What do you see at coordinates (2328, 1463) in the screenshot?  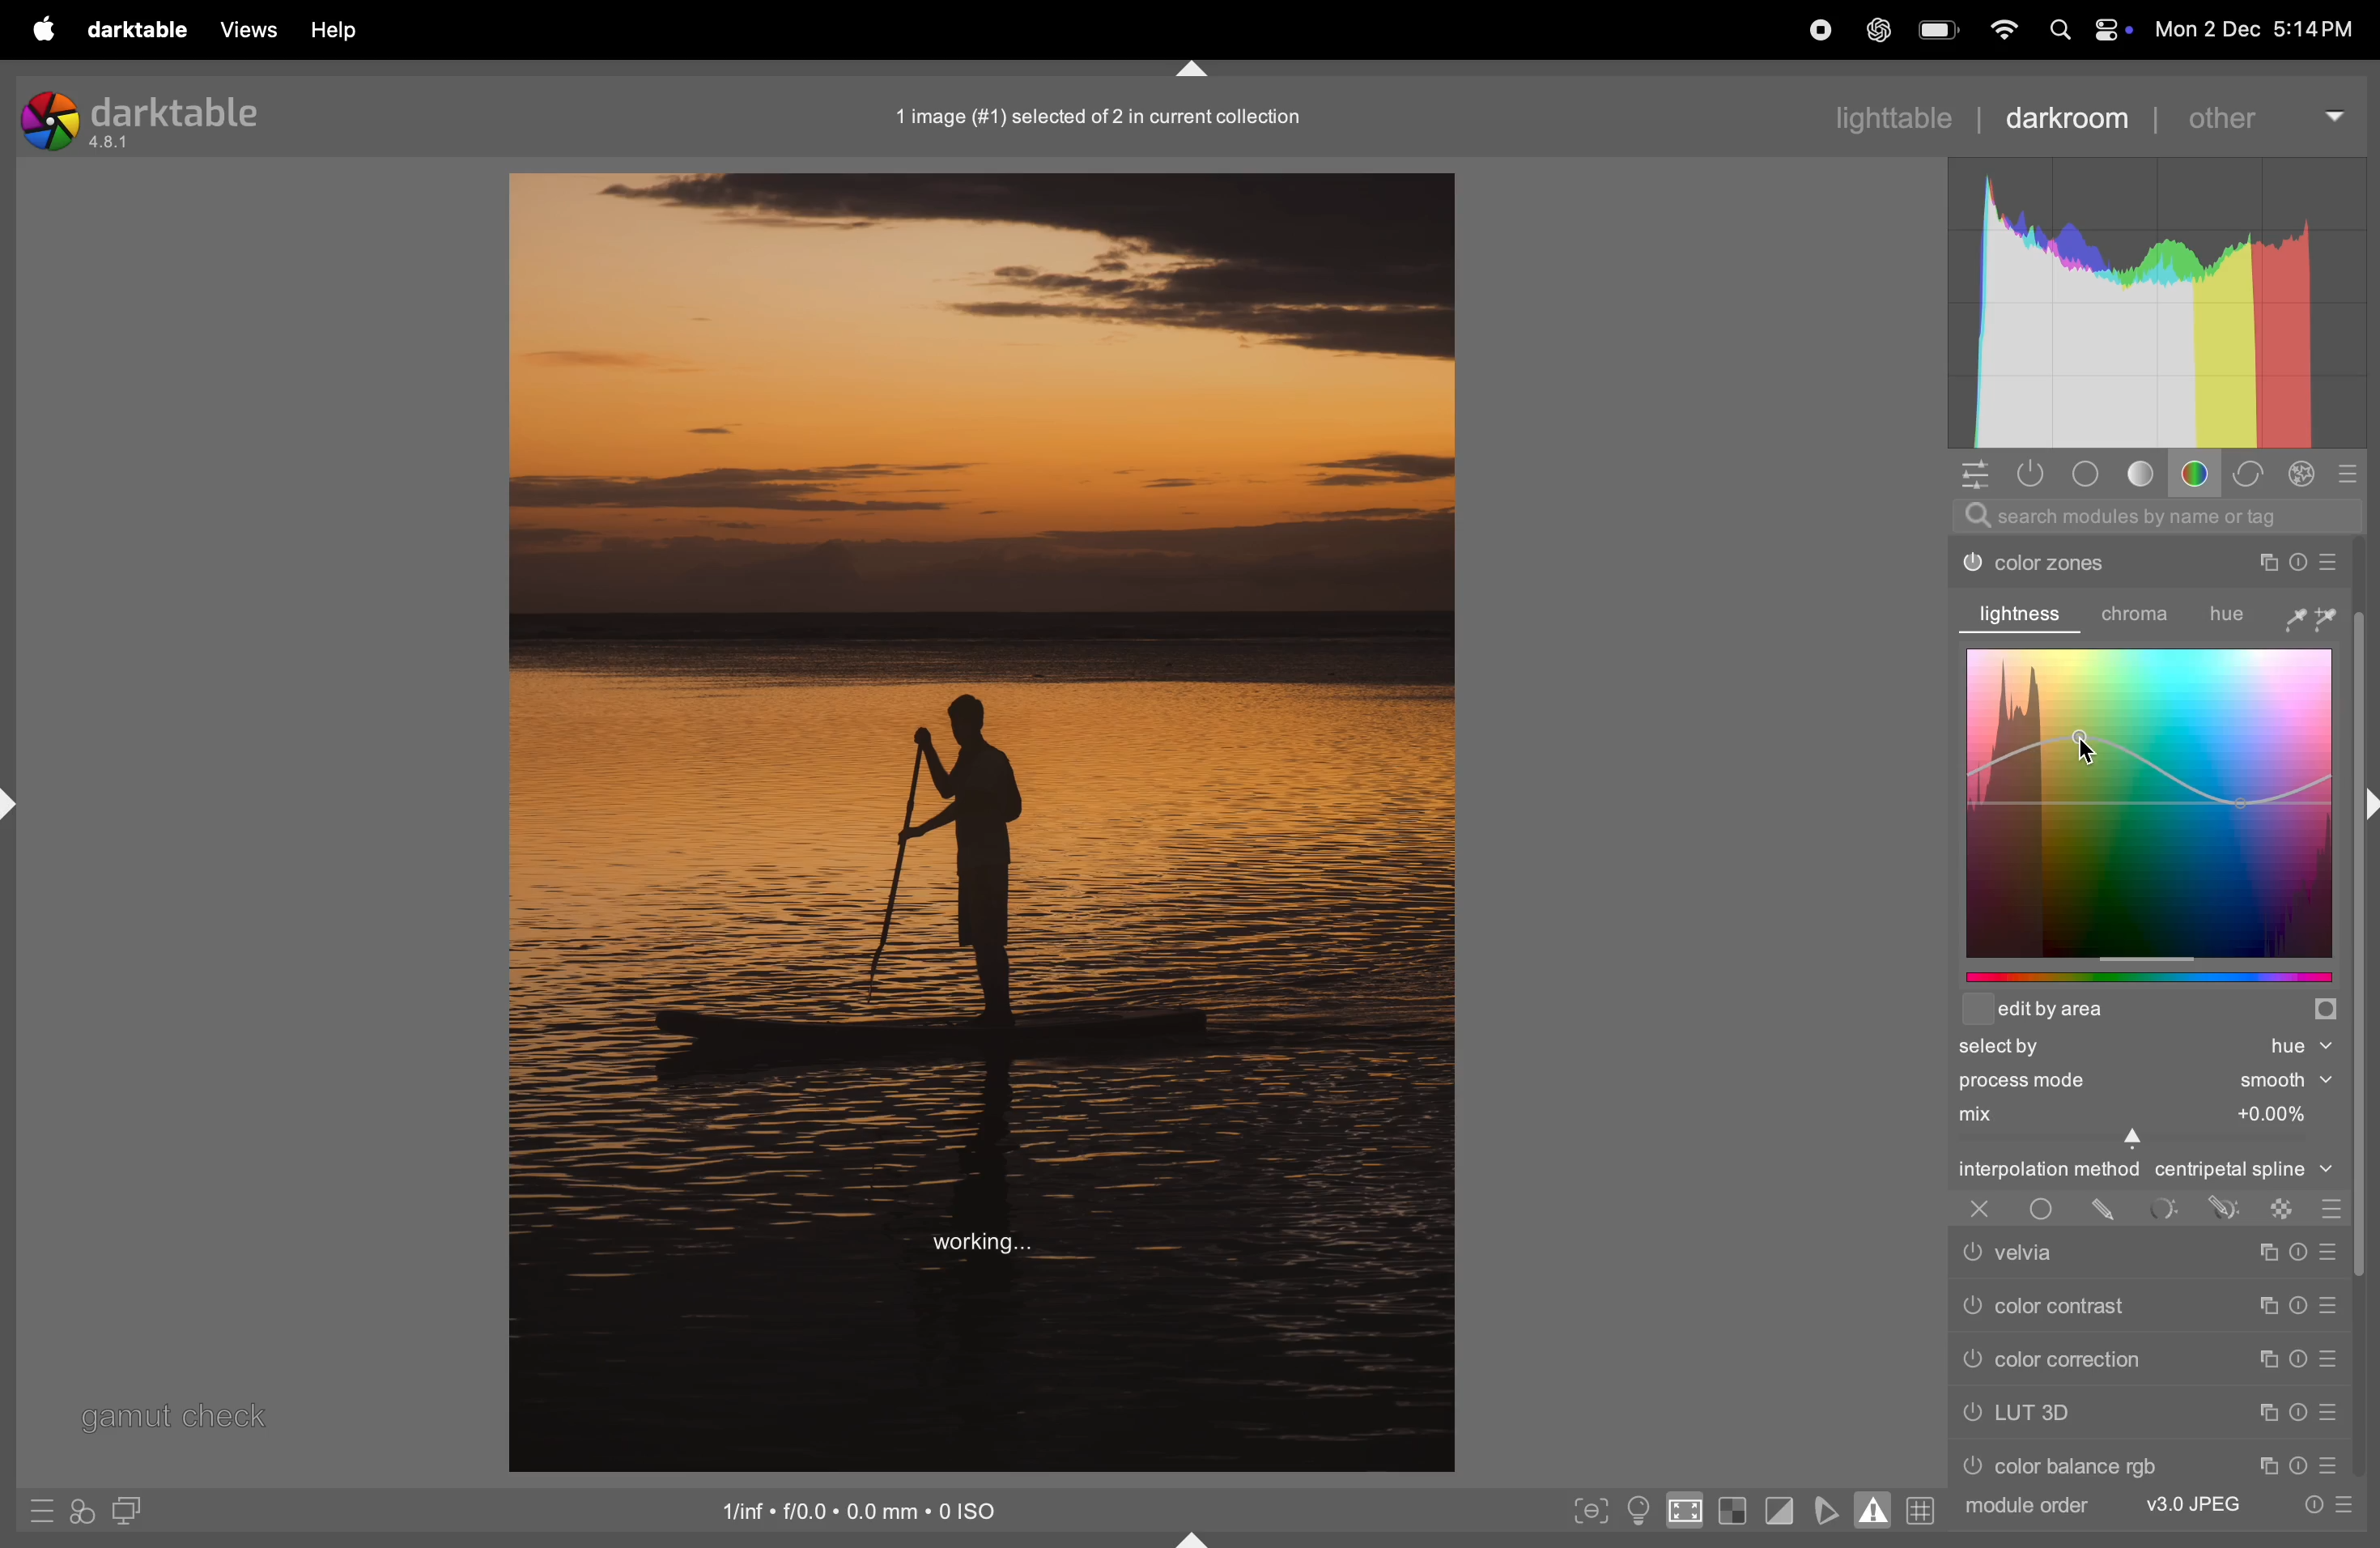 I see `preset` at bounding box center [2328, 1463].